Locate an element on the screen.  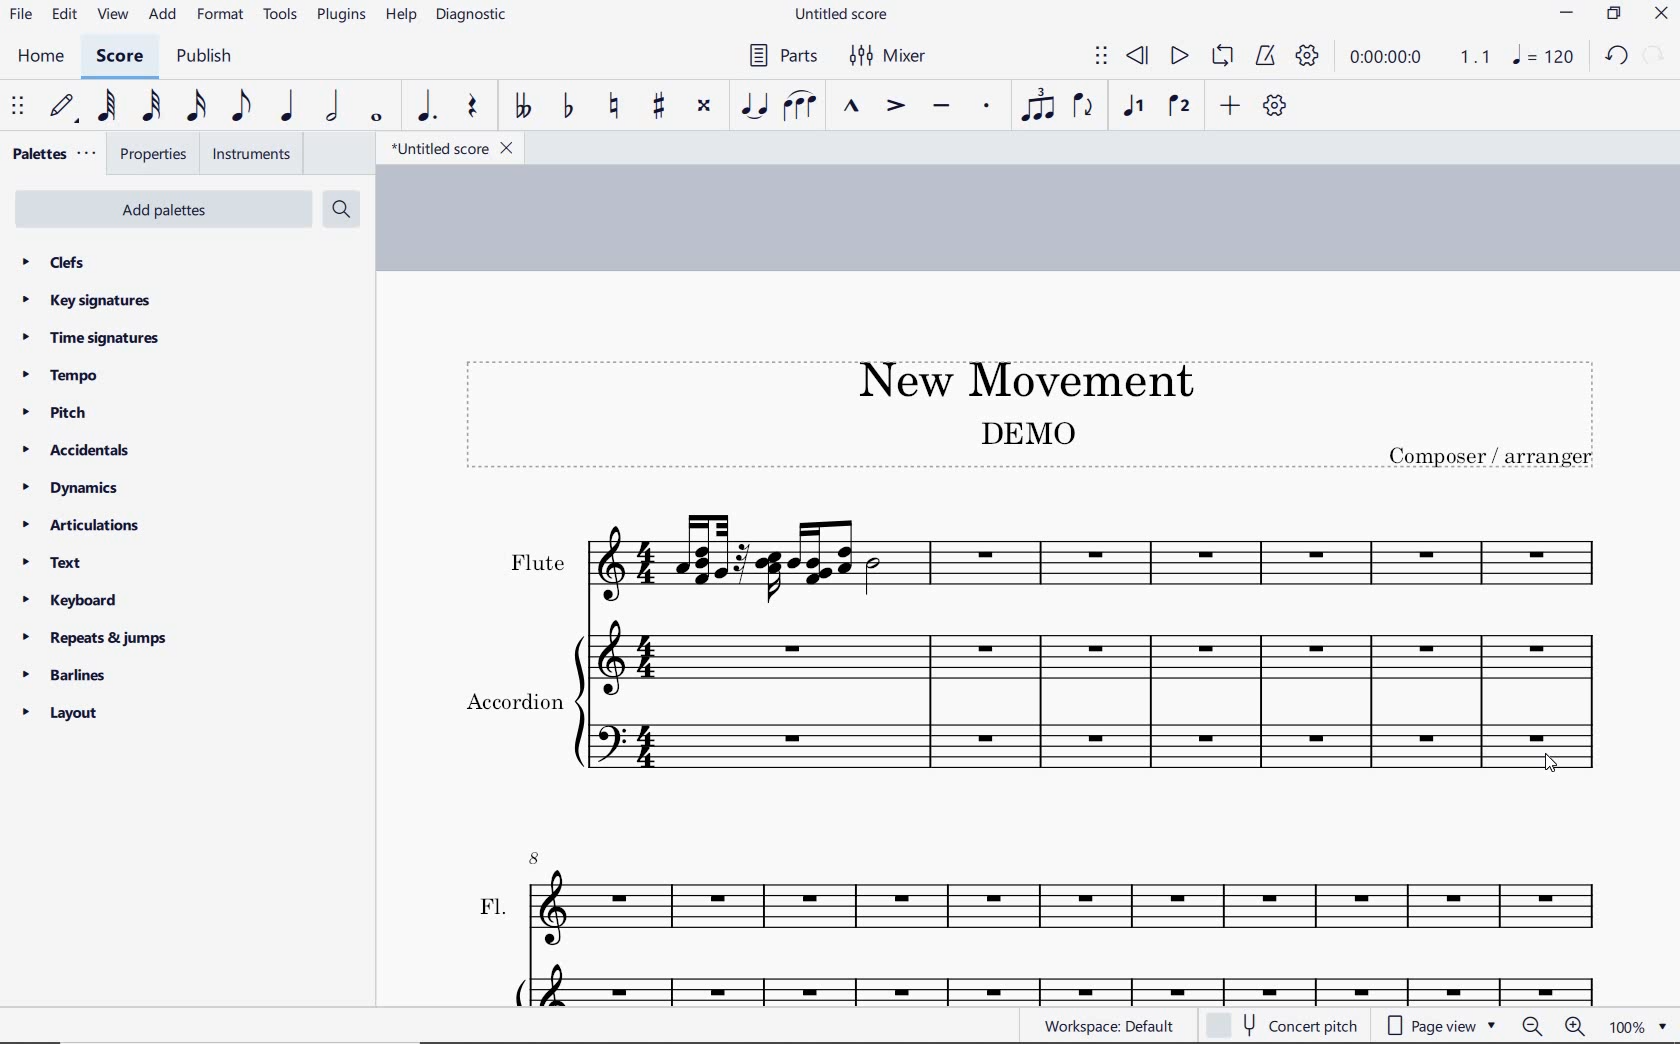
slur is located at coordinates (801, 107).